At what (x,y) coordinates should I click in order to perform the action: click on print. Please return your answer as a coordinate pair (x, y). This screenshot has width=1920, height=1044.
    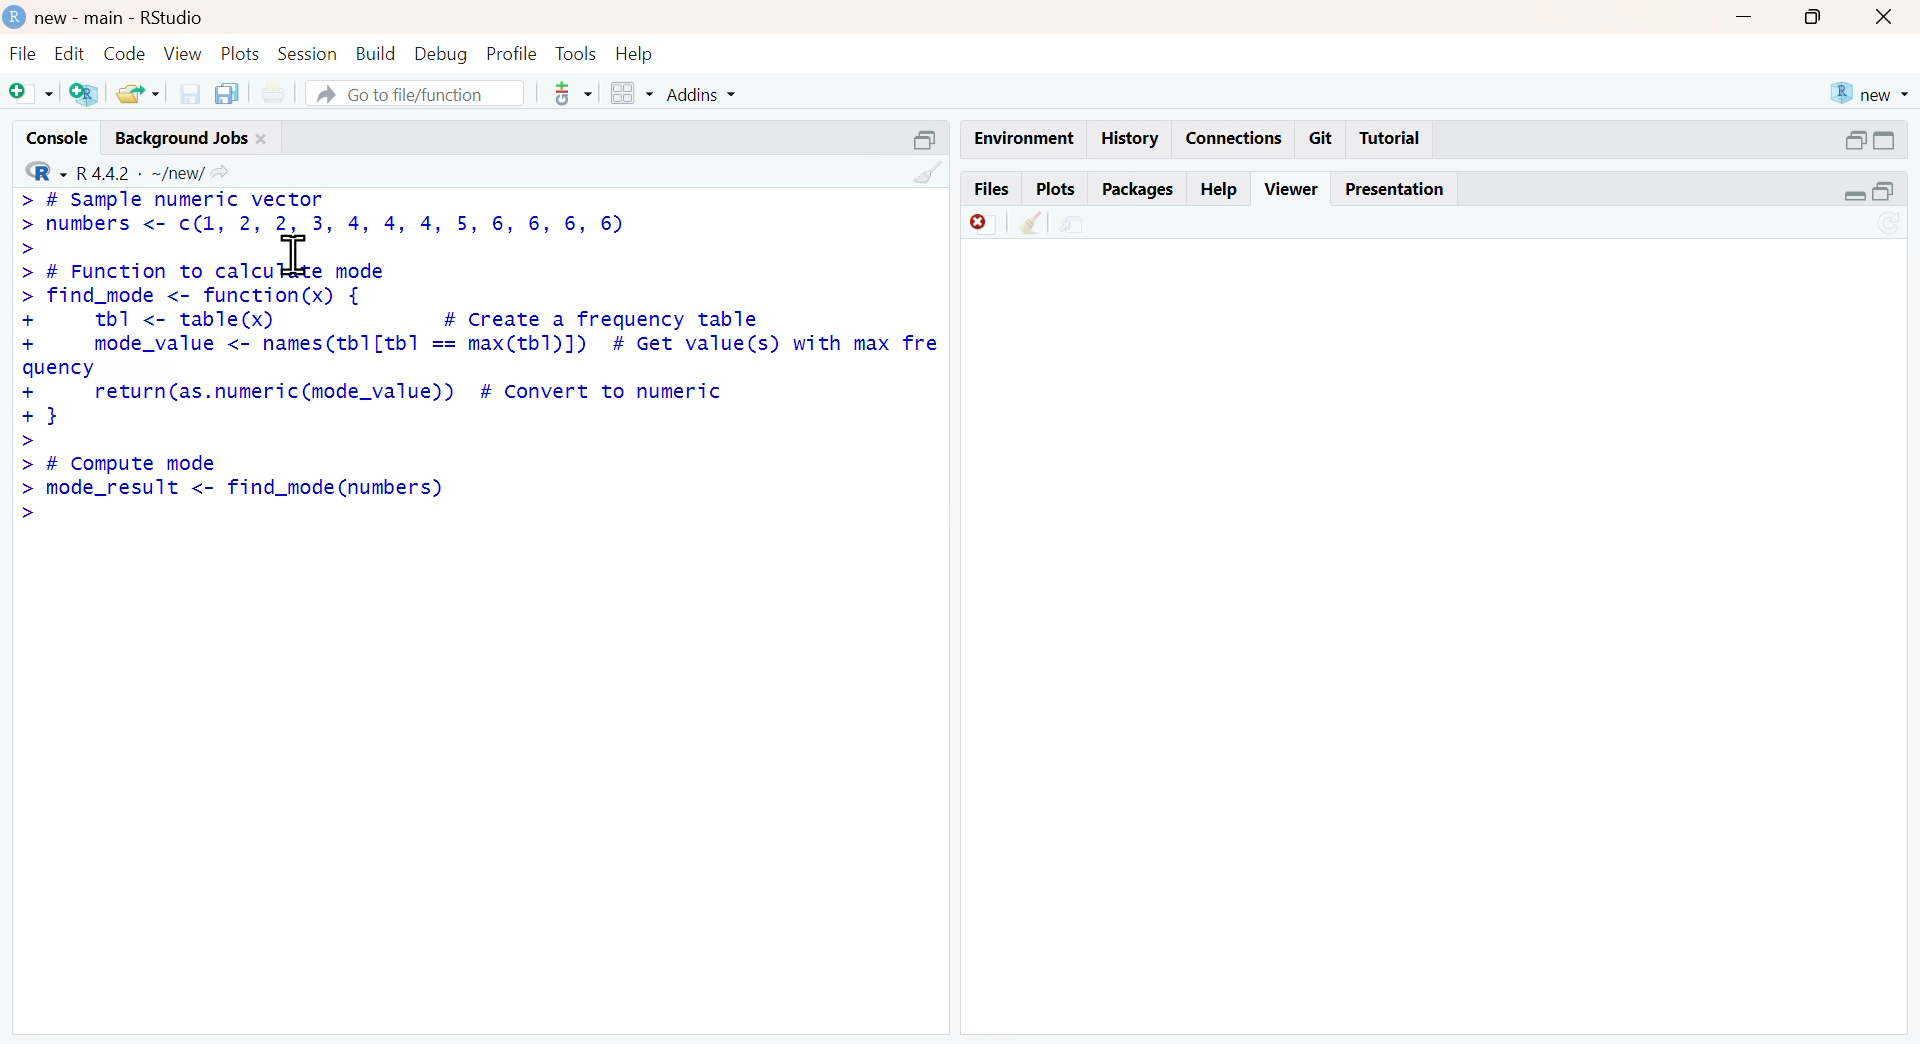
    Looking at the image, I should click on (274, 94).